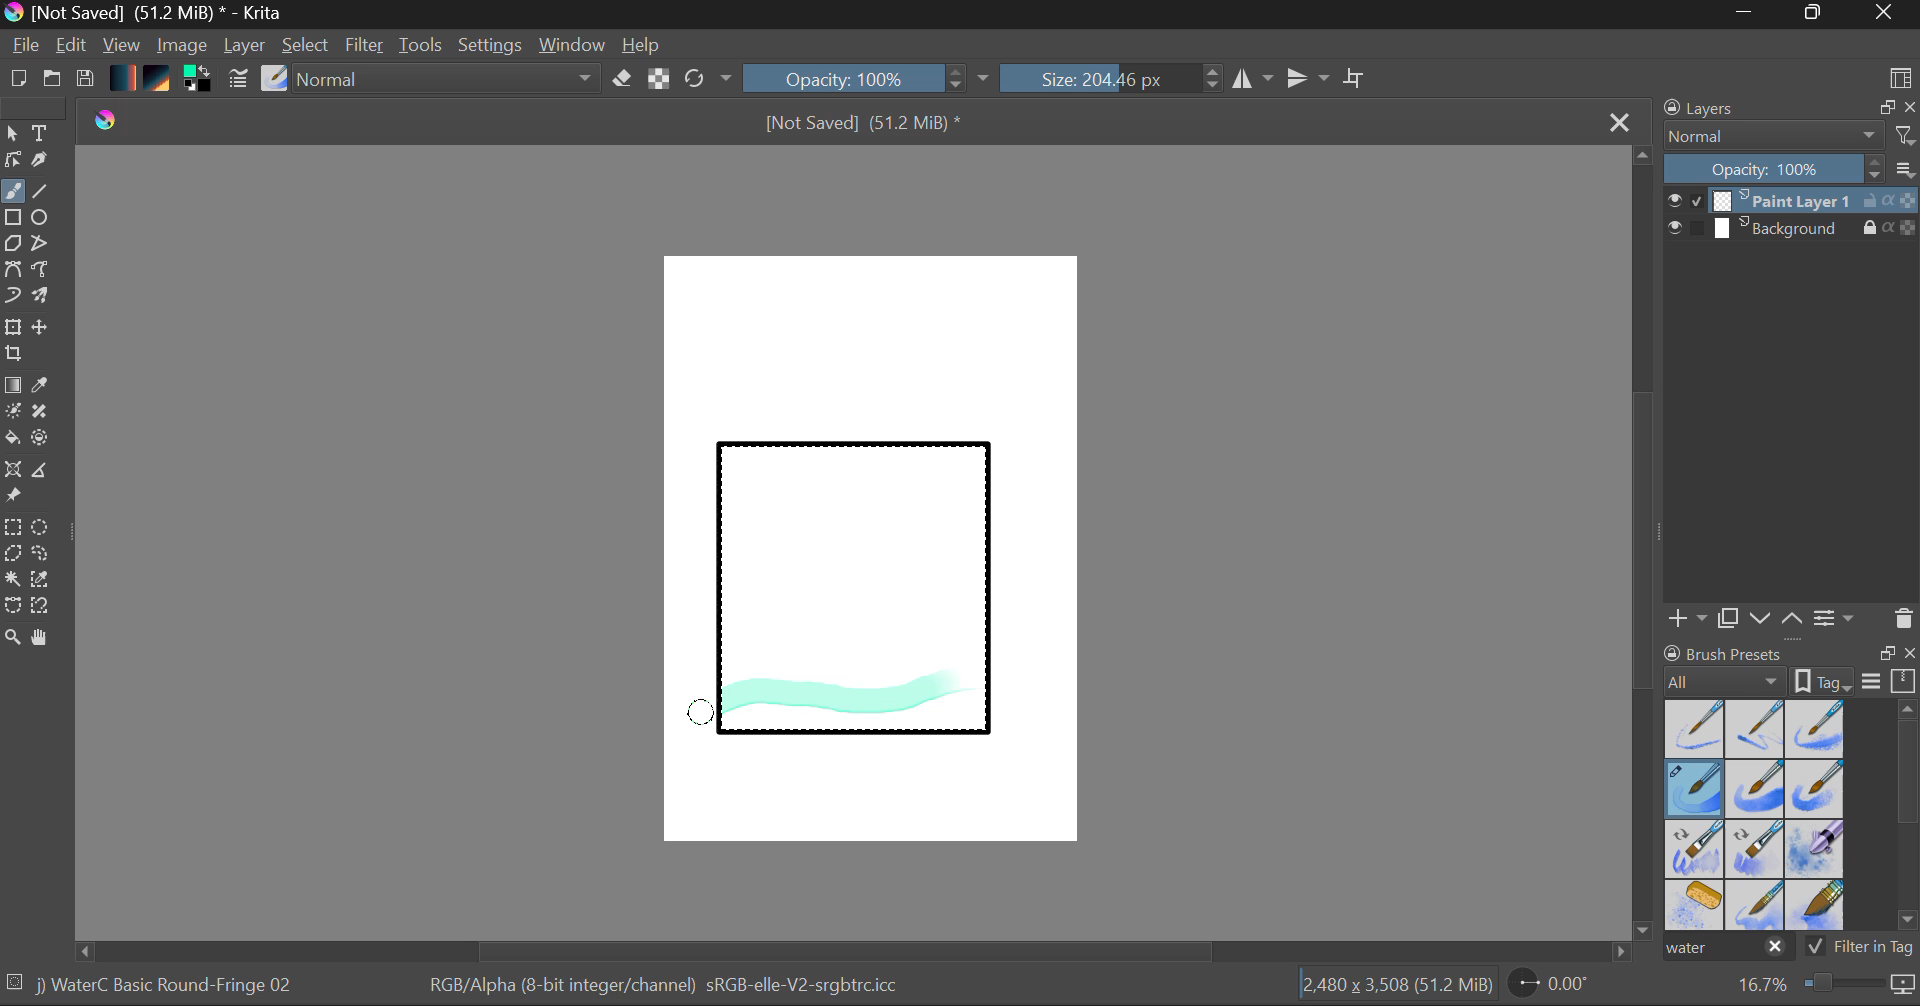 The image size is (1920, 1006). What do you see at coordinates (45, 529) in the screenshot?
I see `Elipses Selection tool` at bounding box center [45, 529].